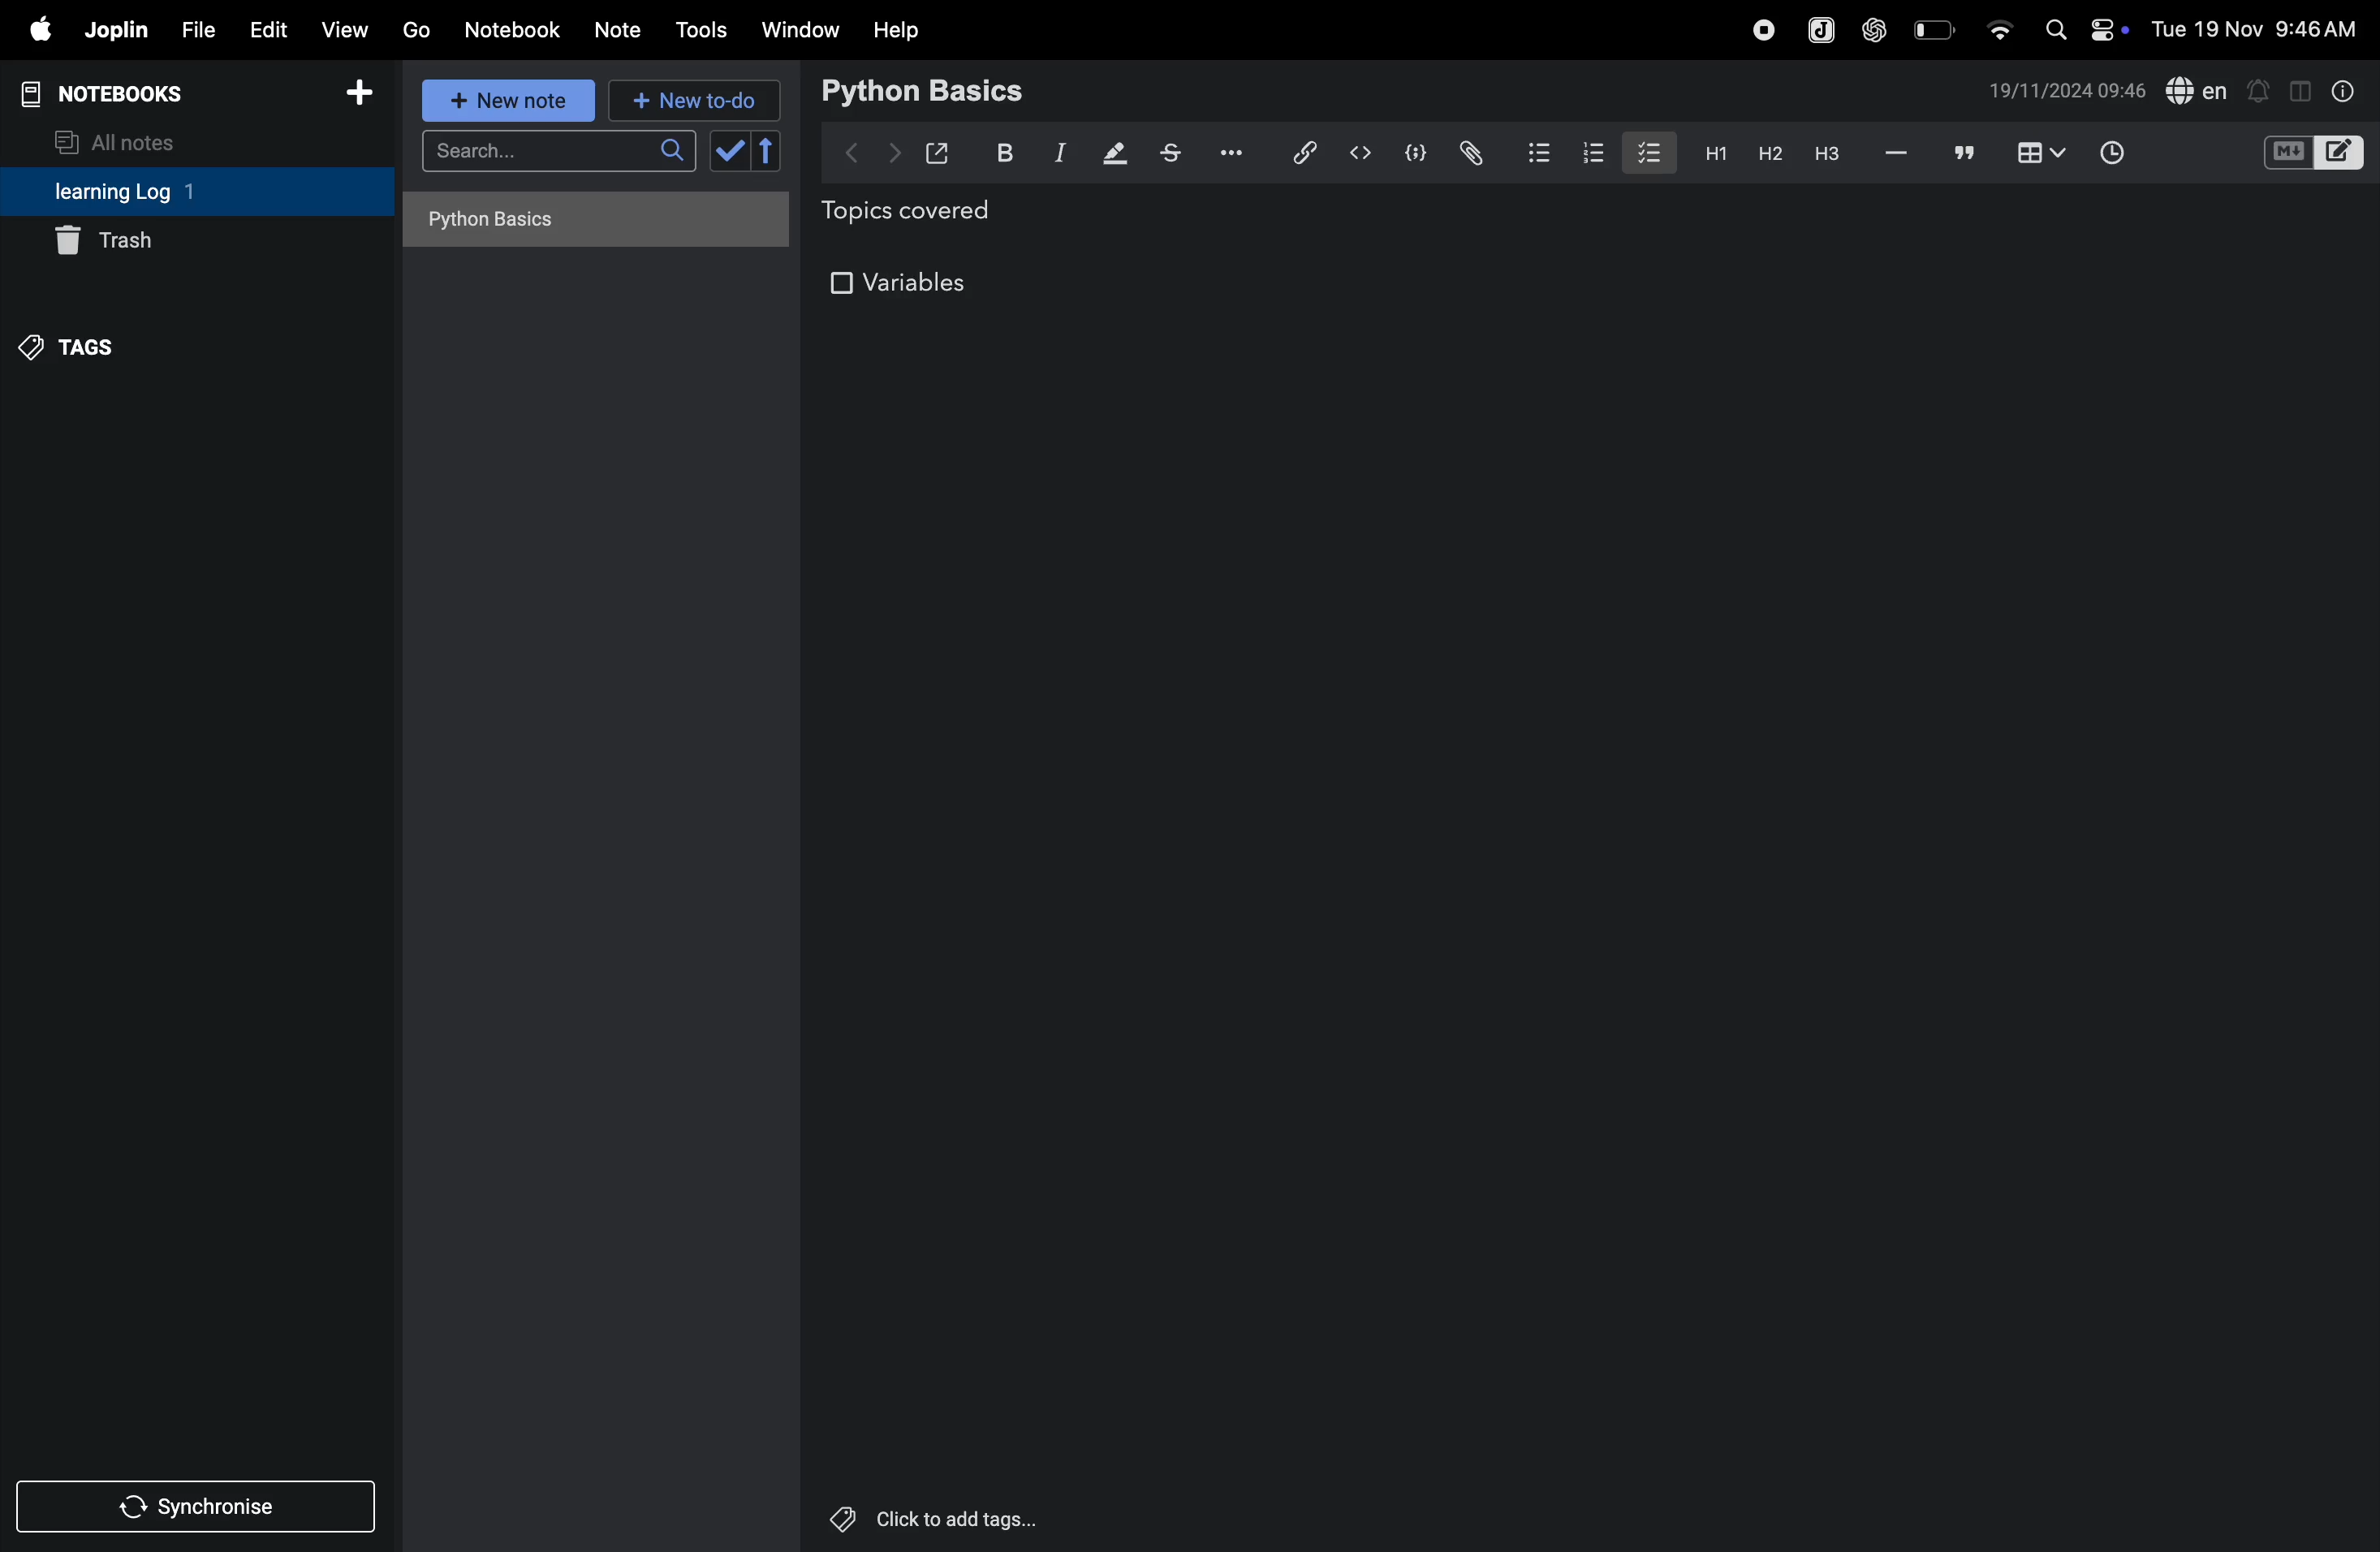  I want to click on open, so click(938, 153).